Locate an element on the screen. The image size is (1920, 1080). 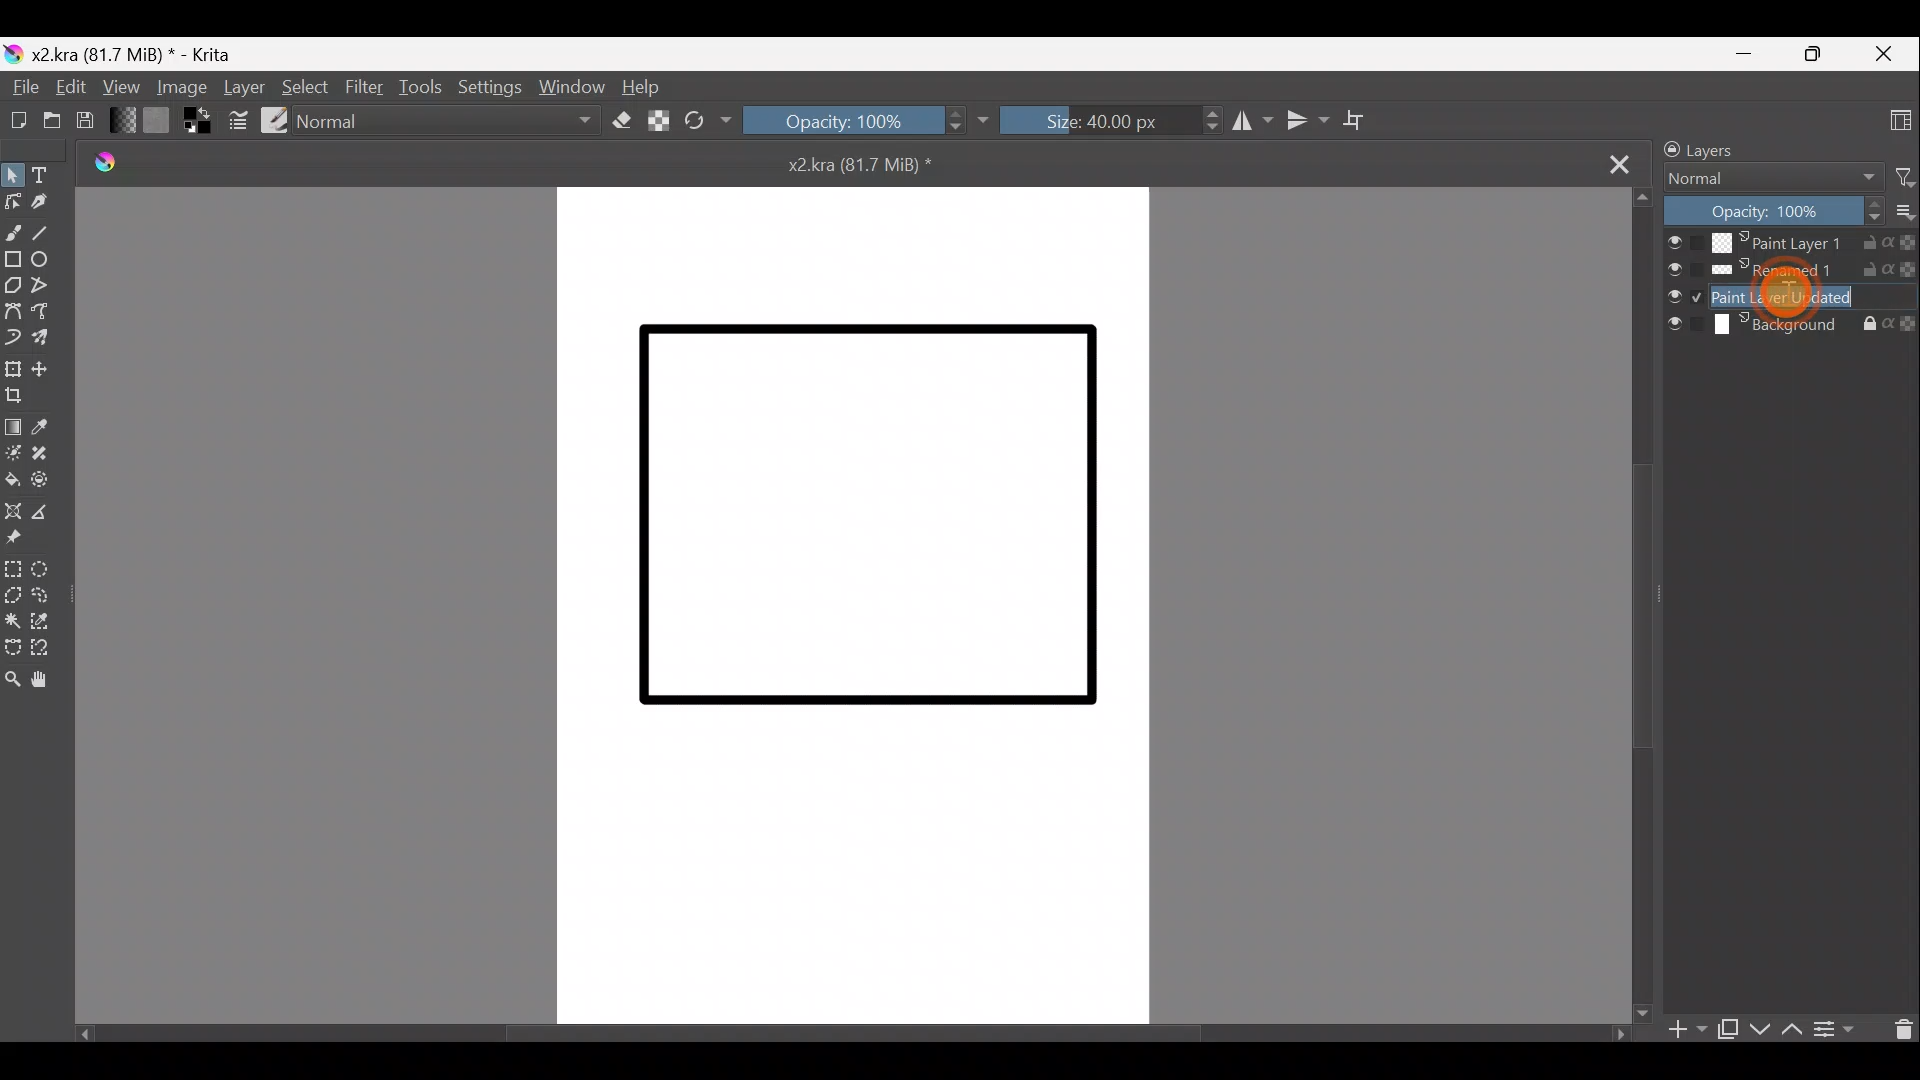
Edit brush settings is located at coordinates (236, 124).